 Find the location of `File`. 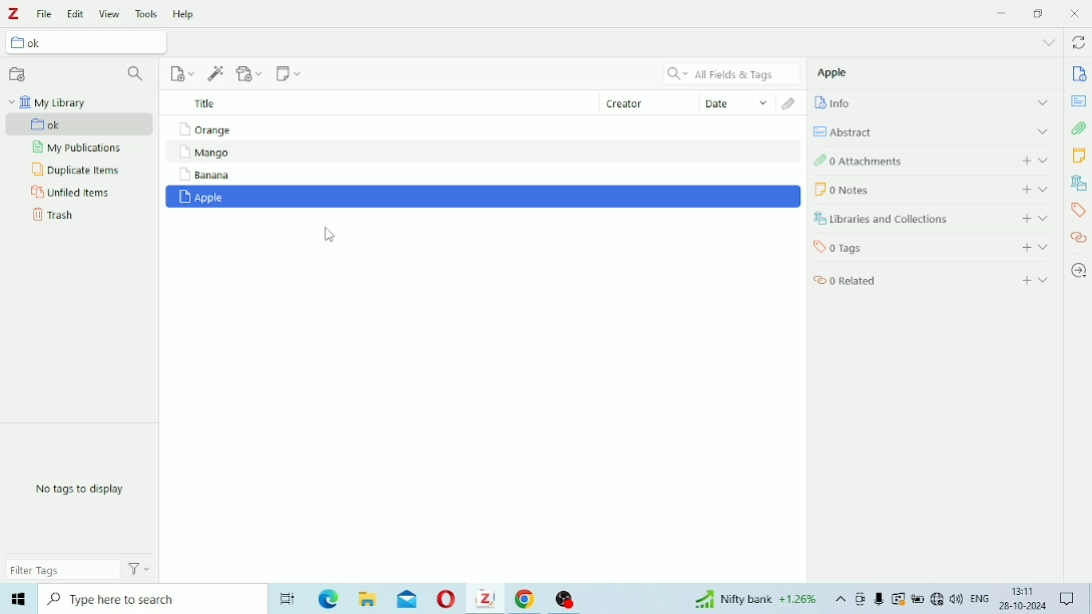

File is located at coordinates (47, 13).